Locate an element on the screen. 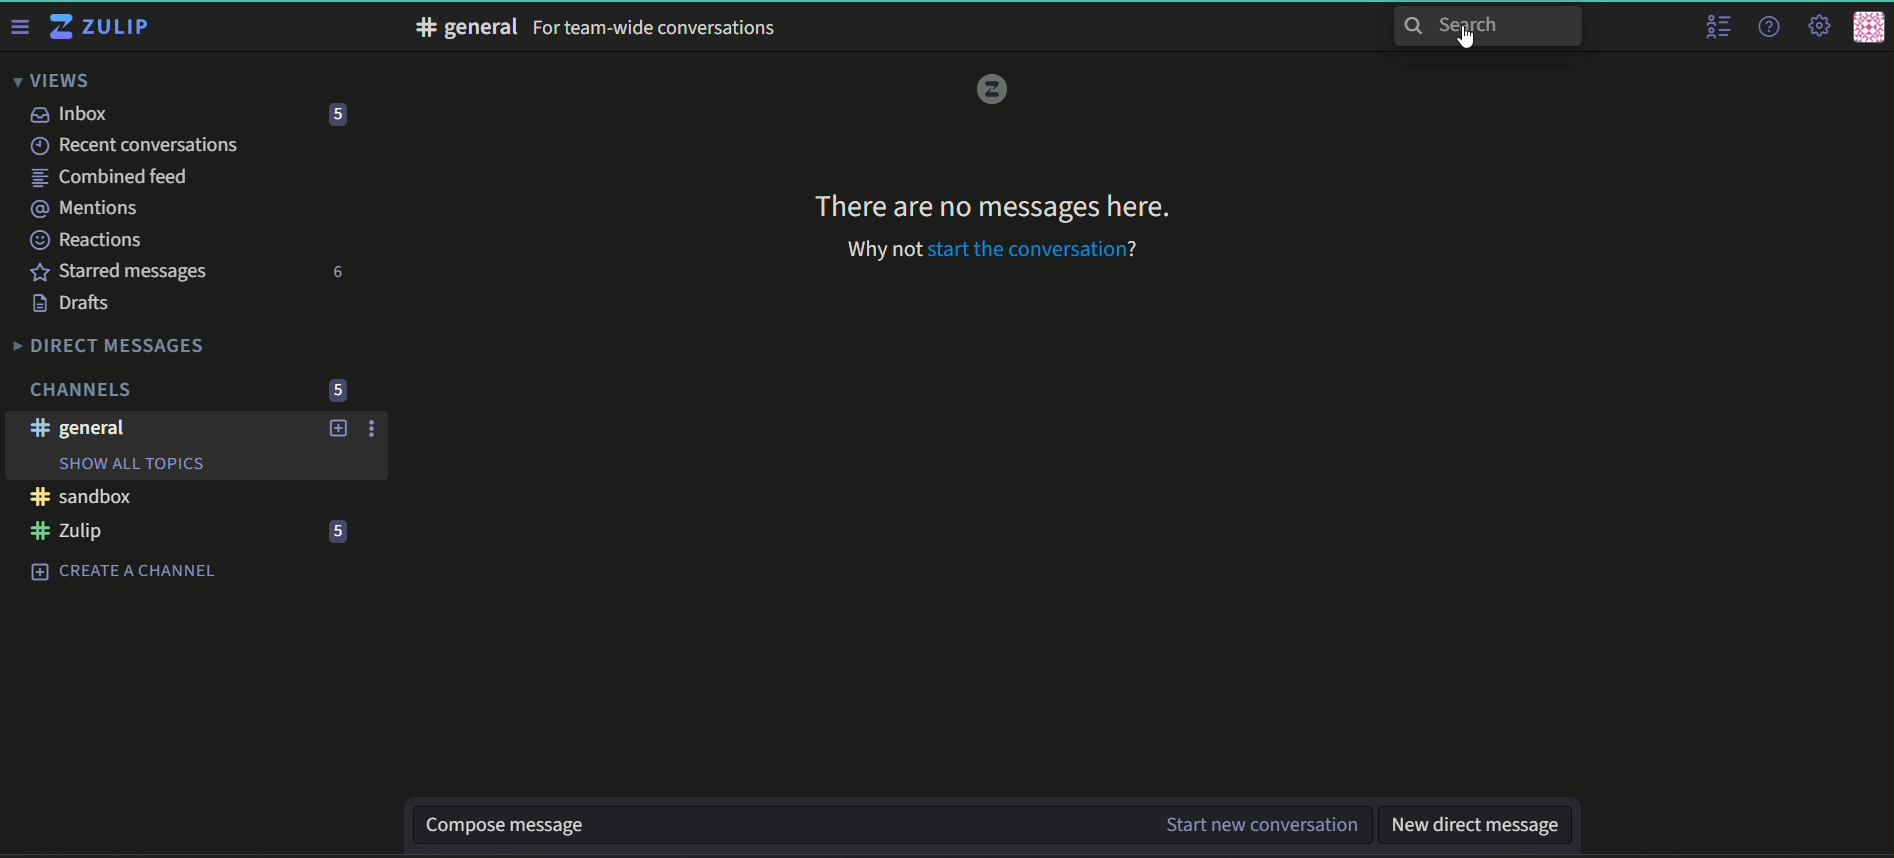 Image resolution: width=1894 pixels, height=858 pixels. search bar is located at coordinates (1488, 28).